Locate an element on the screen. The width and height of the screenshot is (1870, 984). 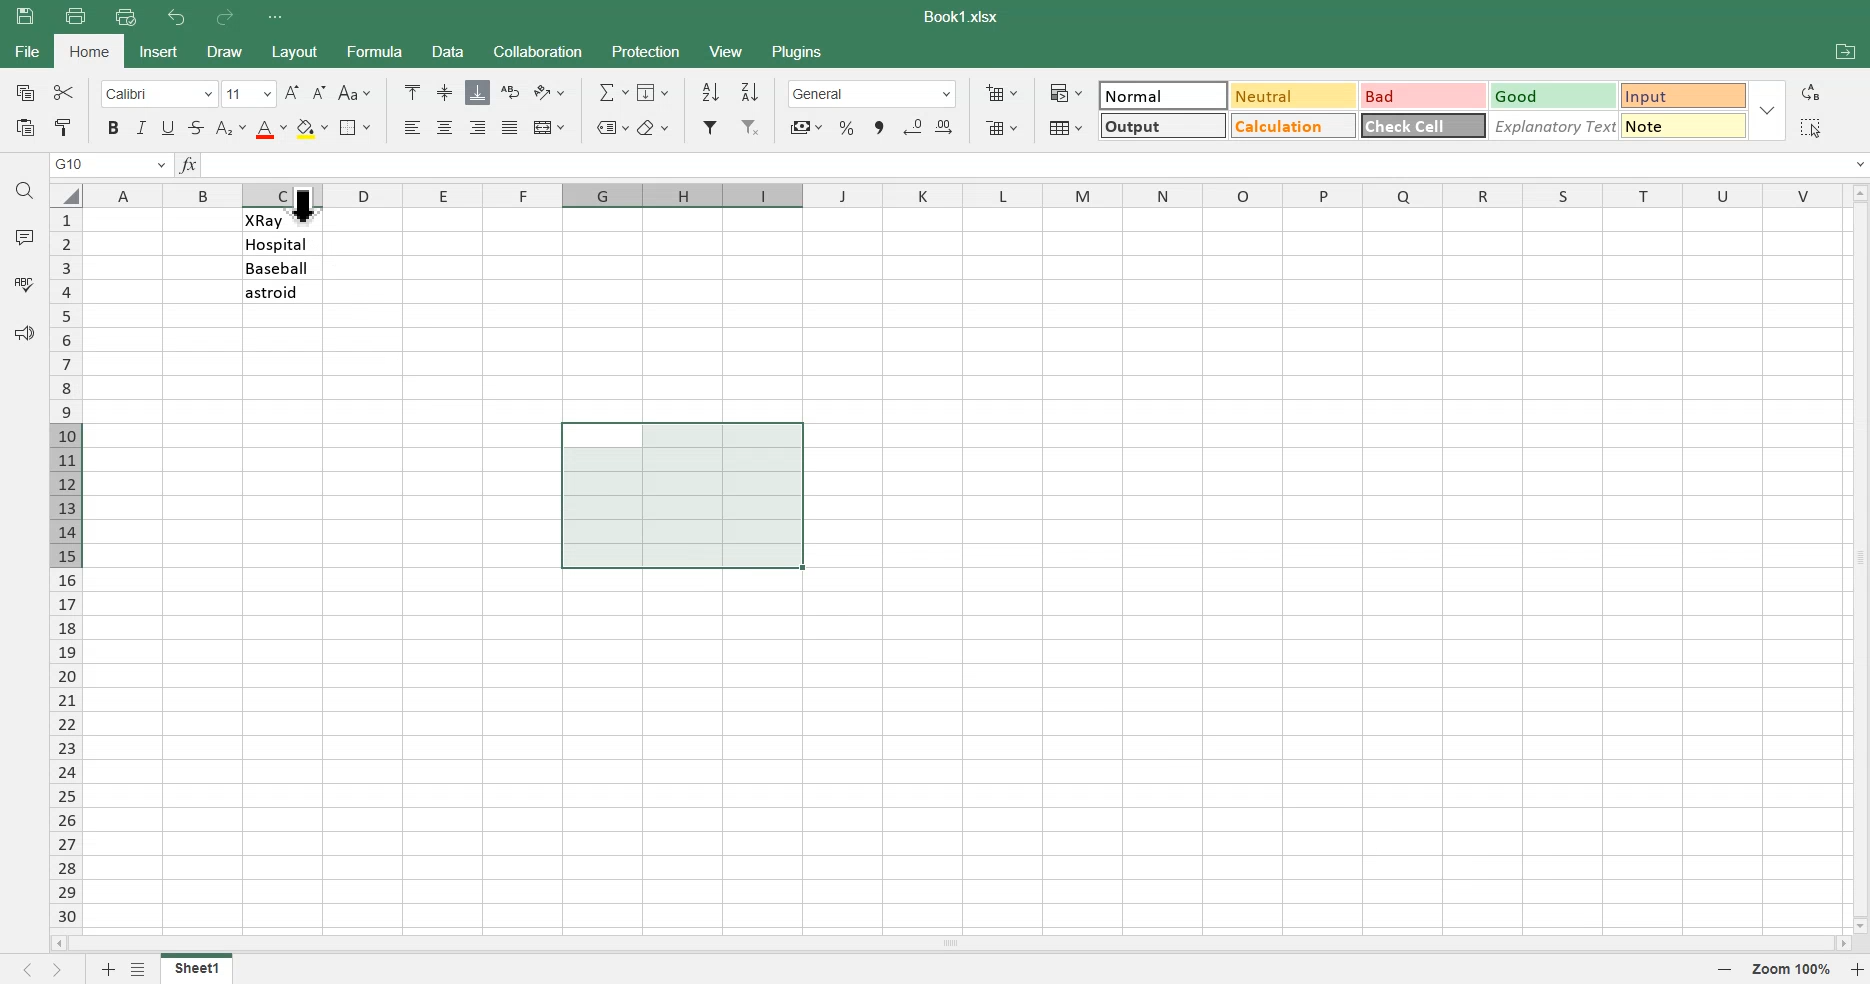
Data is located at coordinates (447, 51).